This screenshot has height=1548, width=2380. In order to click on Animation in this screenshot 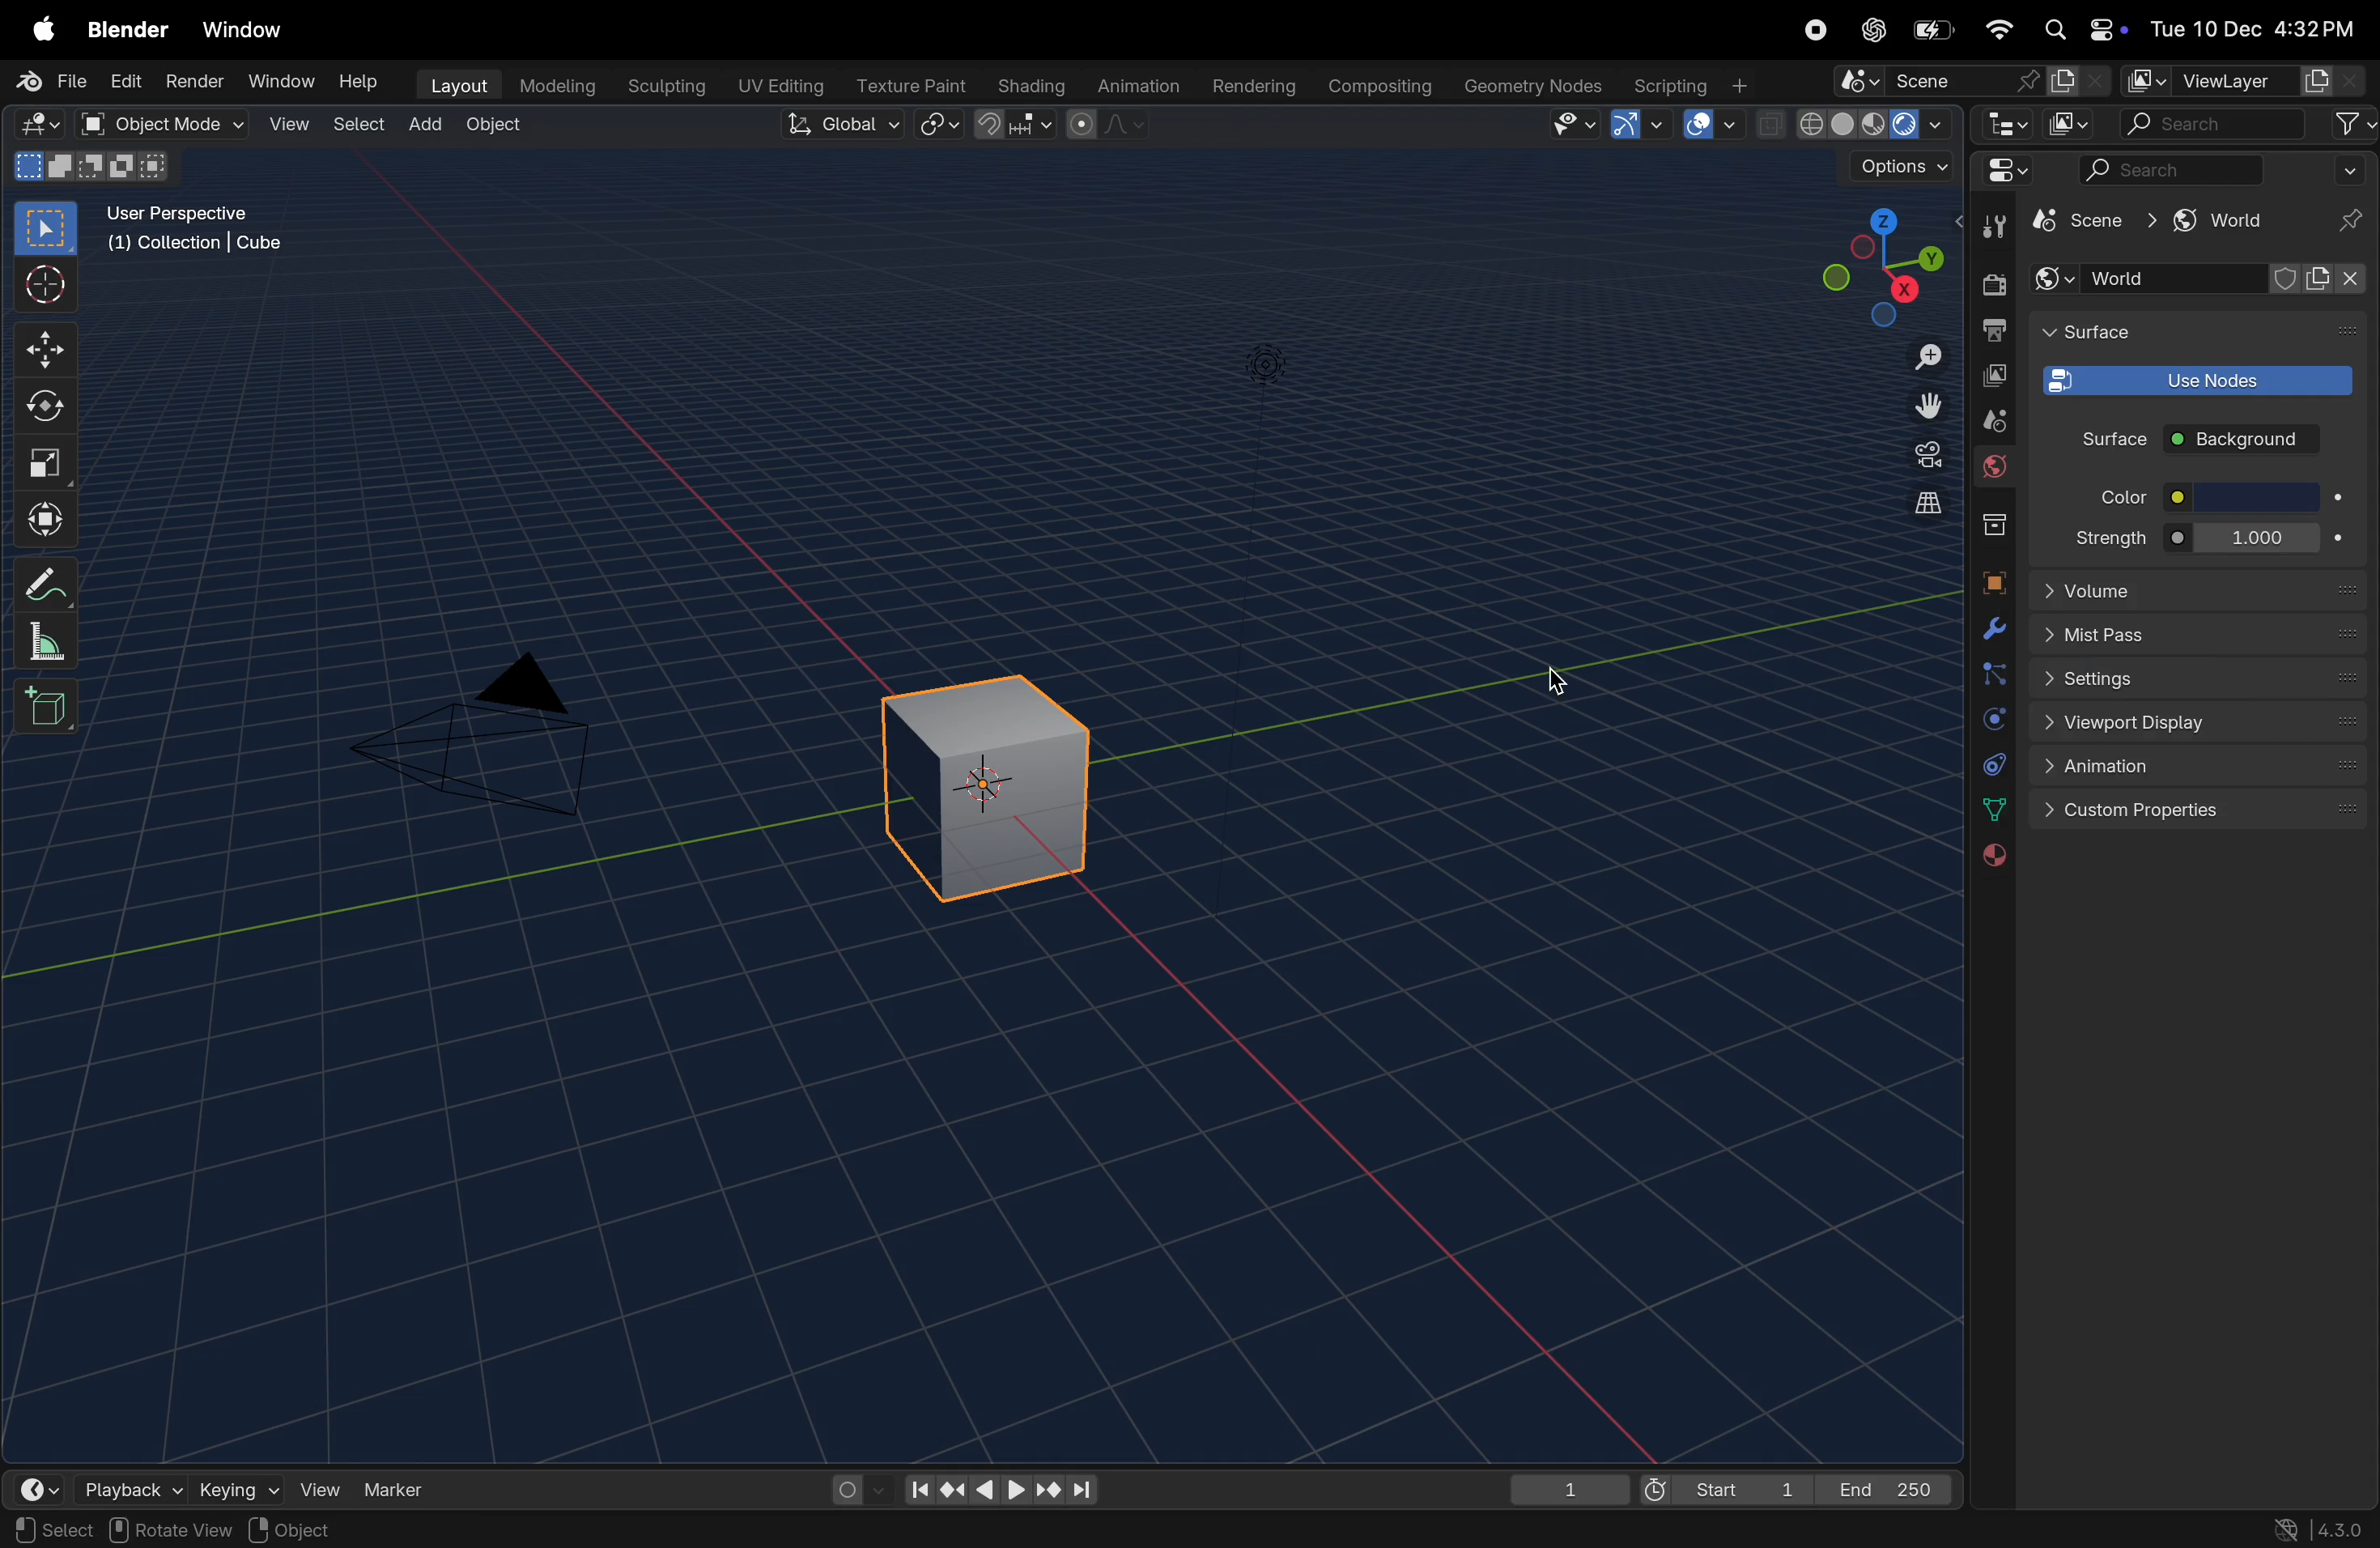, I will do `click(1134, 87)`.